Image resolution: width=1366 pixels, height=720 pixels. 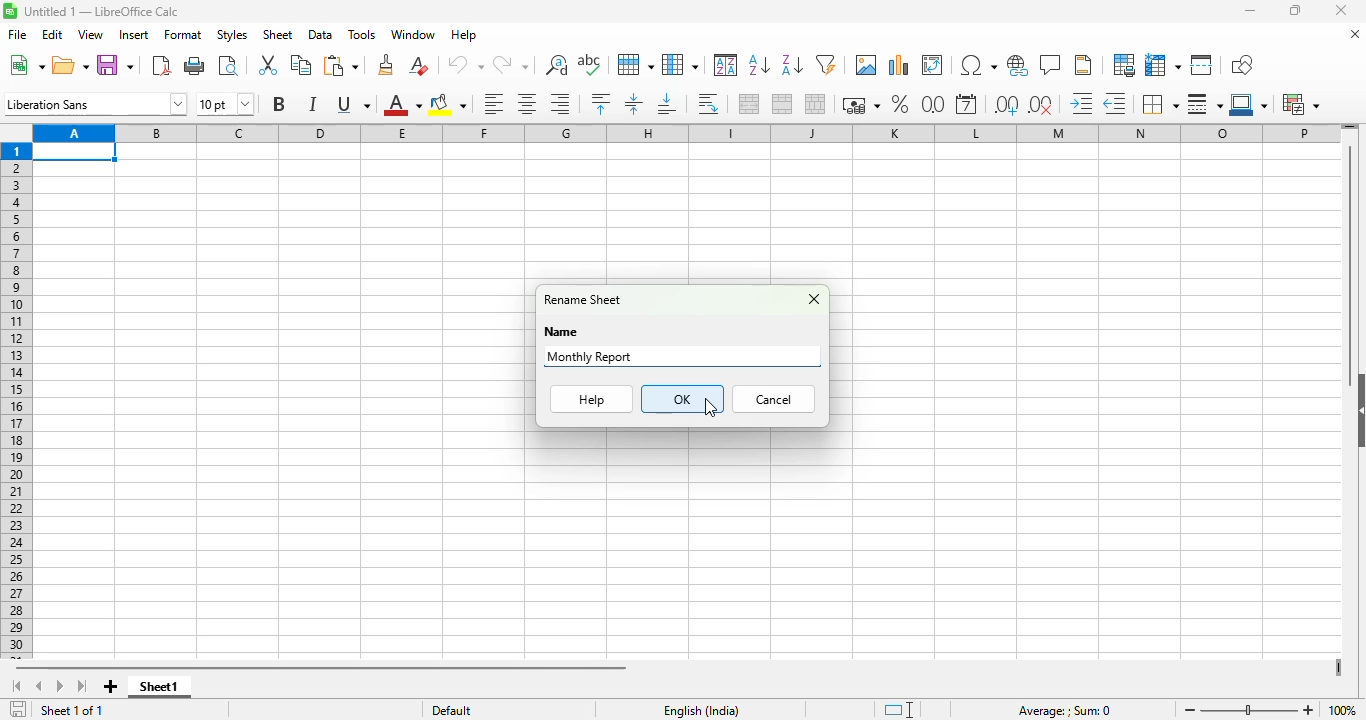 I want to click on autoFilter, so click(x=826, y=65).